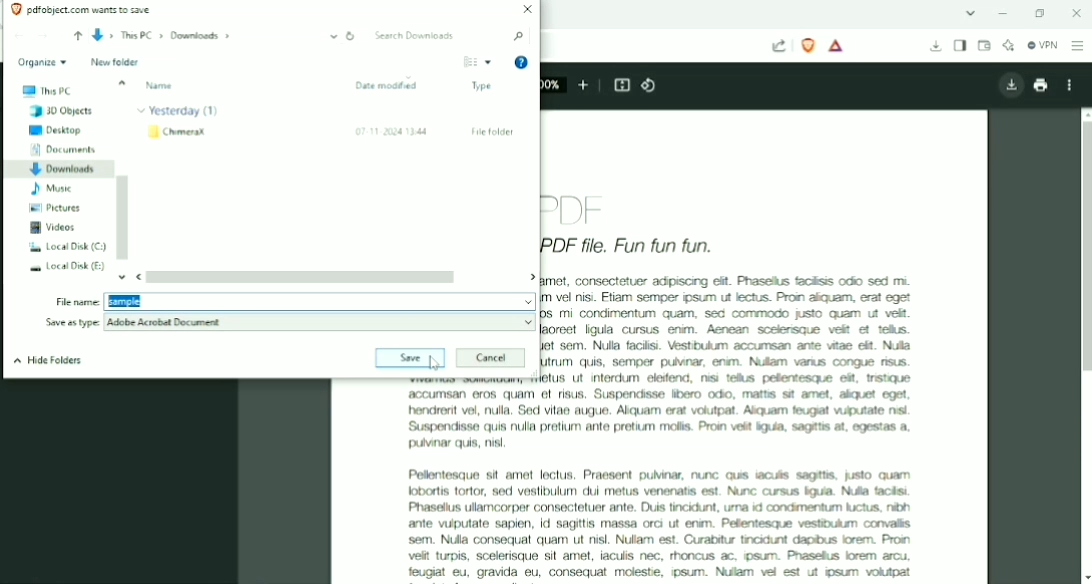  I want to click on Search bar, so click(450, 36).